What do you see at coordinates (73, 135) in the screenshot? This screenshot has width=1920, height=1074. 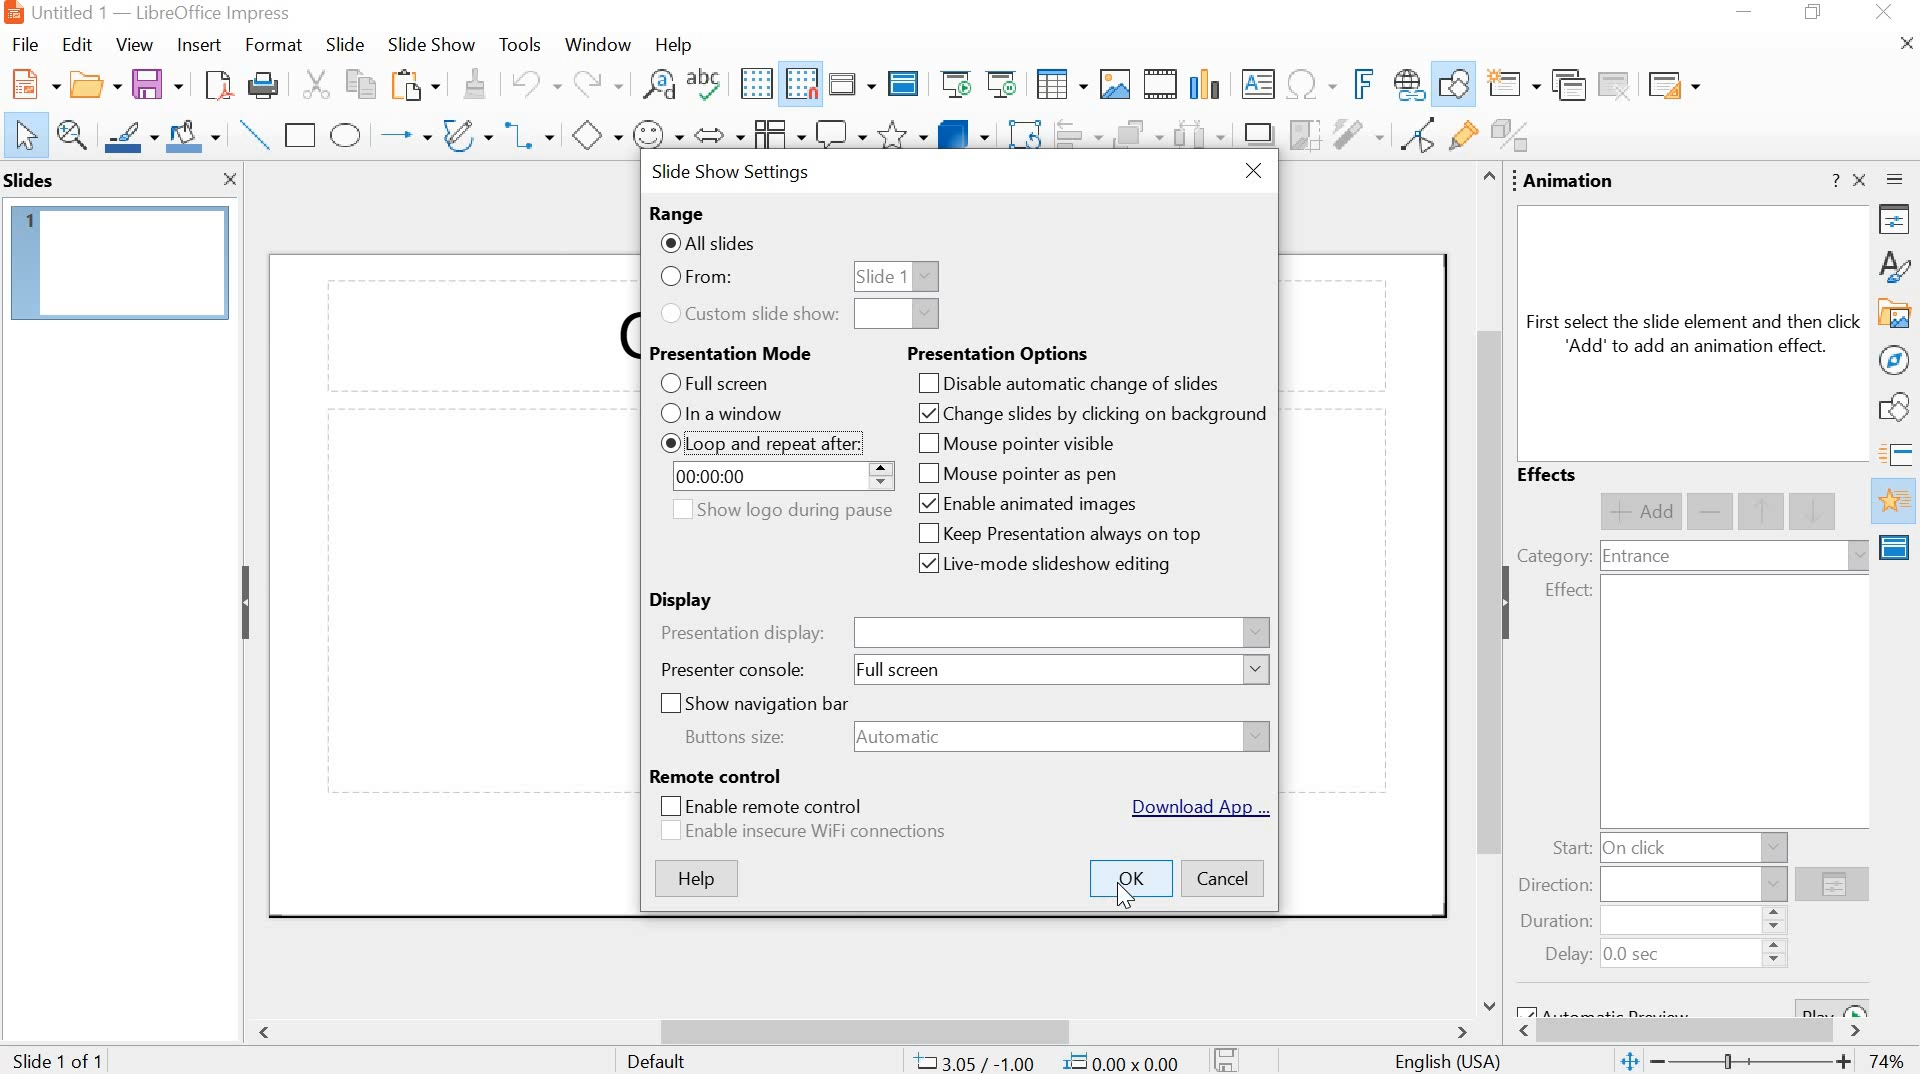 I see `zoom and pan` at bounding box center [73, 135].